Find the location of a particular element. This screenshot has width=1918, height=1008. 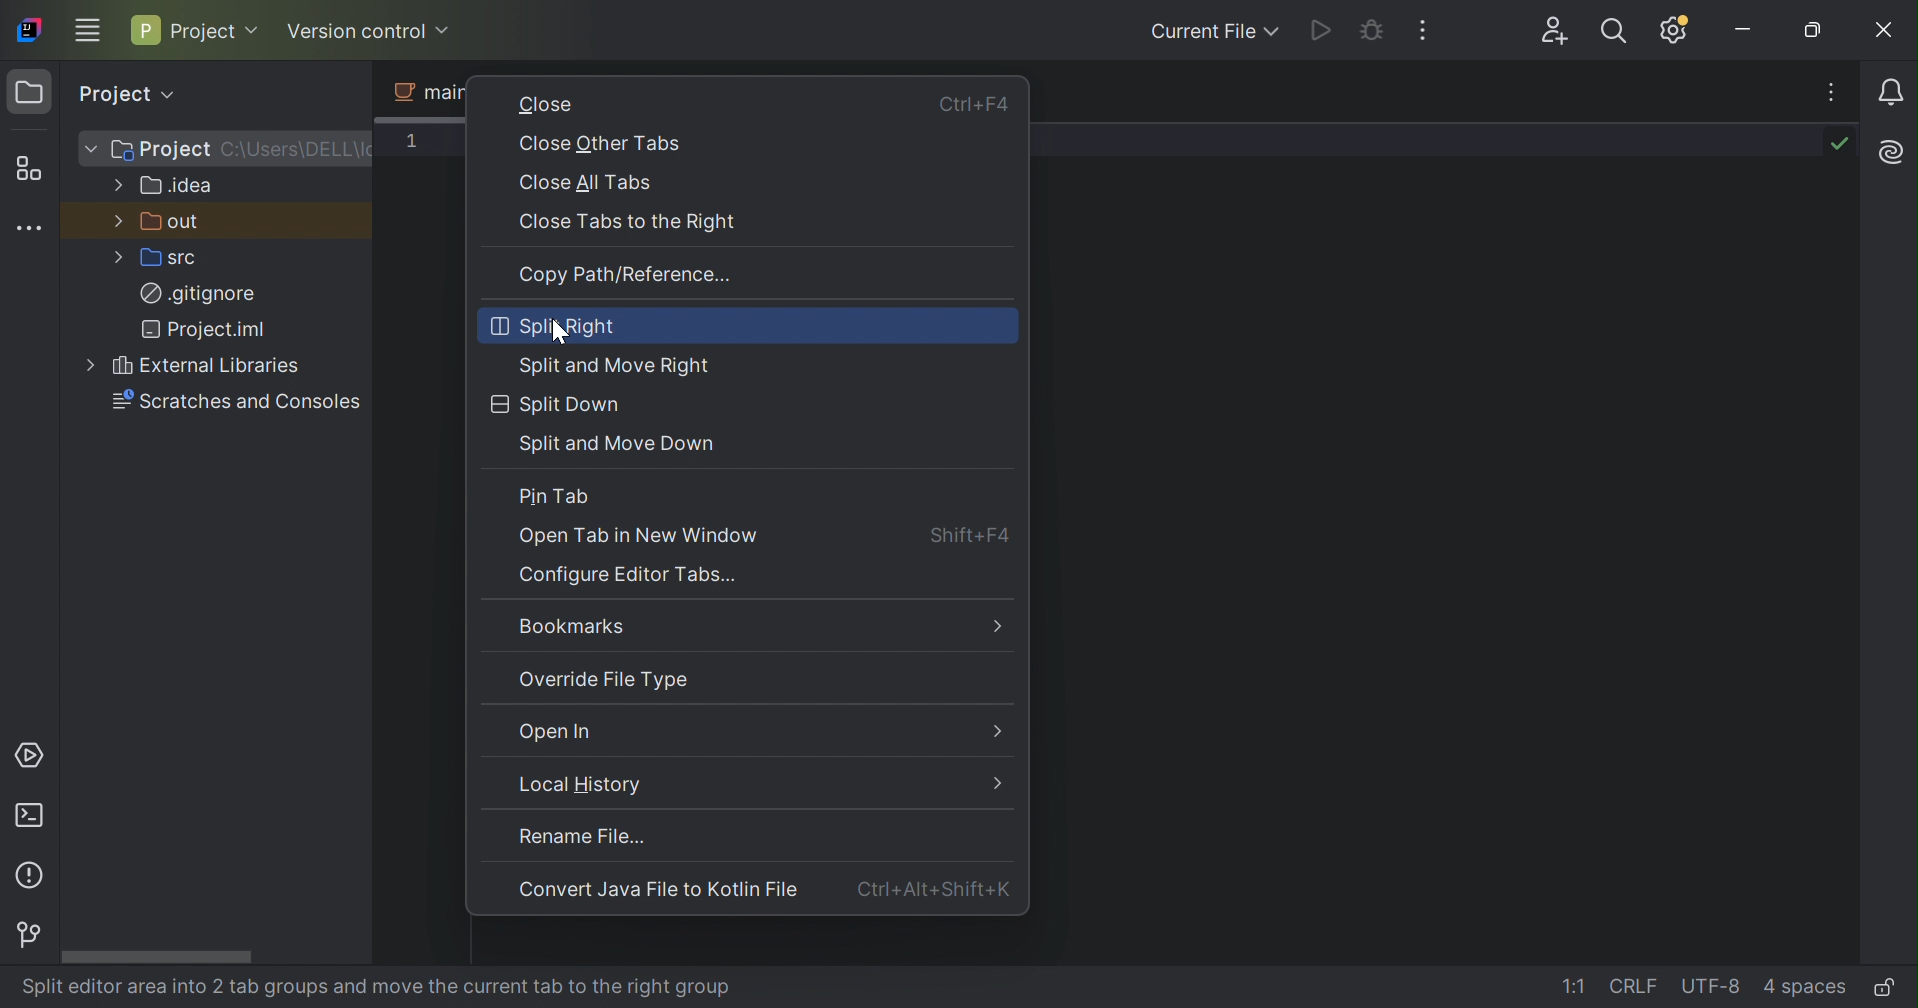

out is located at coordinates (174, 222).